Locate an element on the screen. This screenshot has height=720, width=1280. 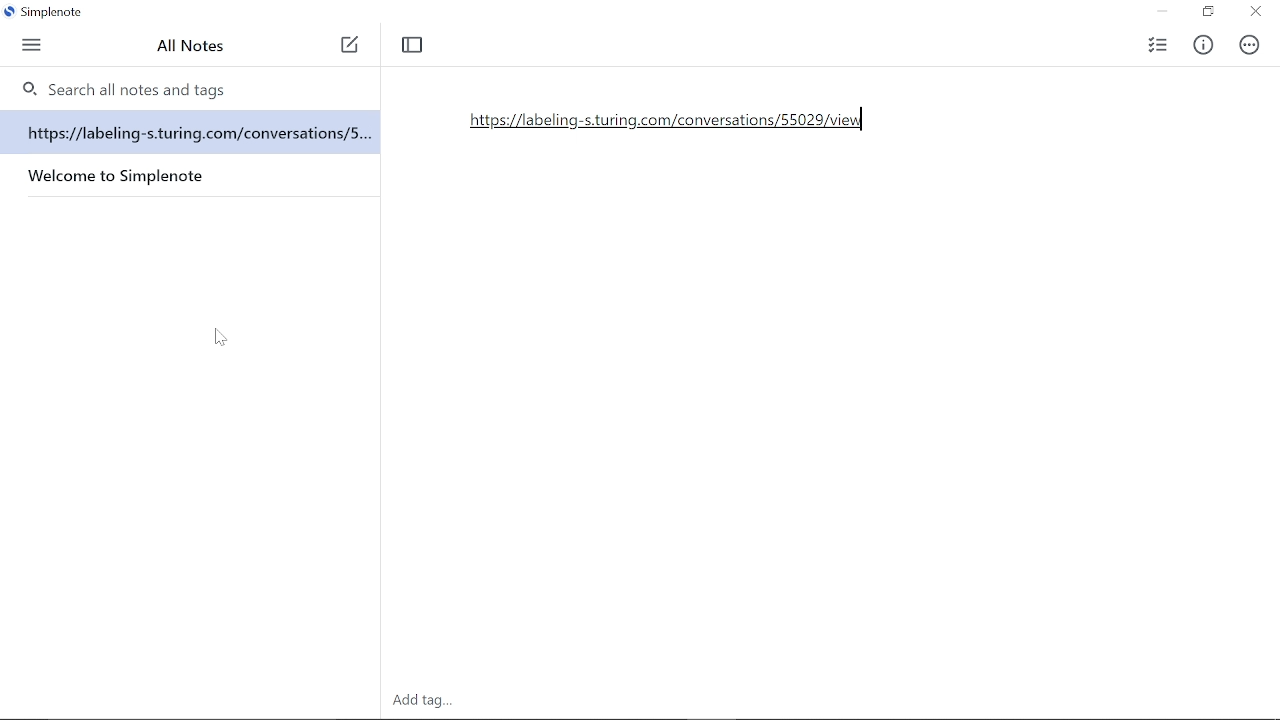
Minimize is located at coordinates (1160, 13).